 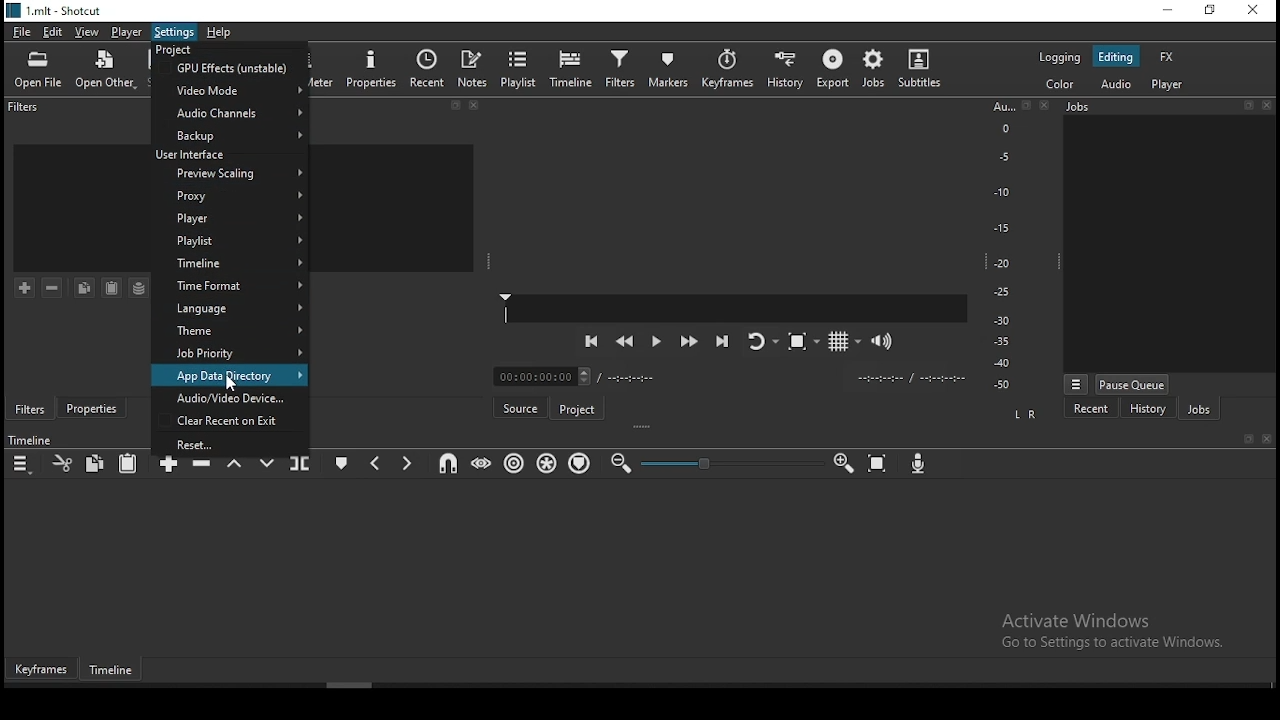 I want to click on Bookmark, so click(x=1248, y=439).